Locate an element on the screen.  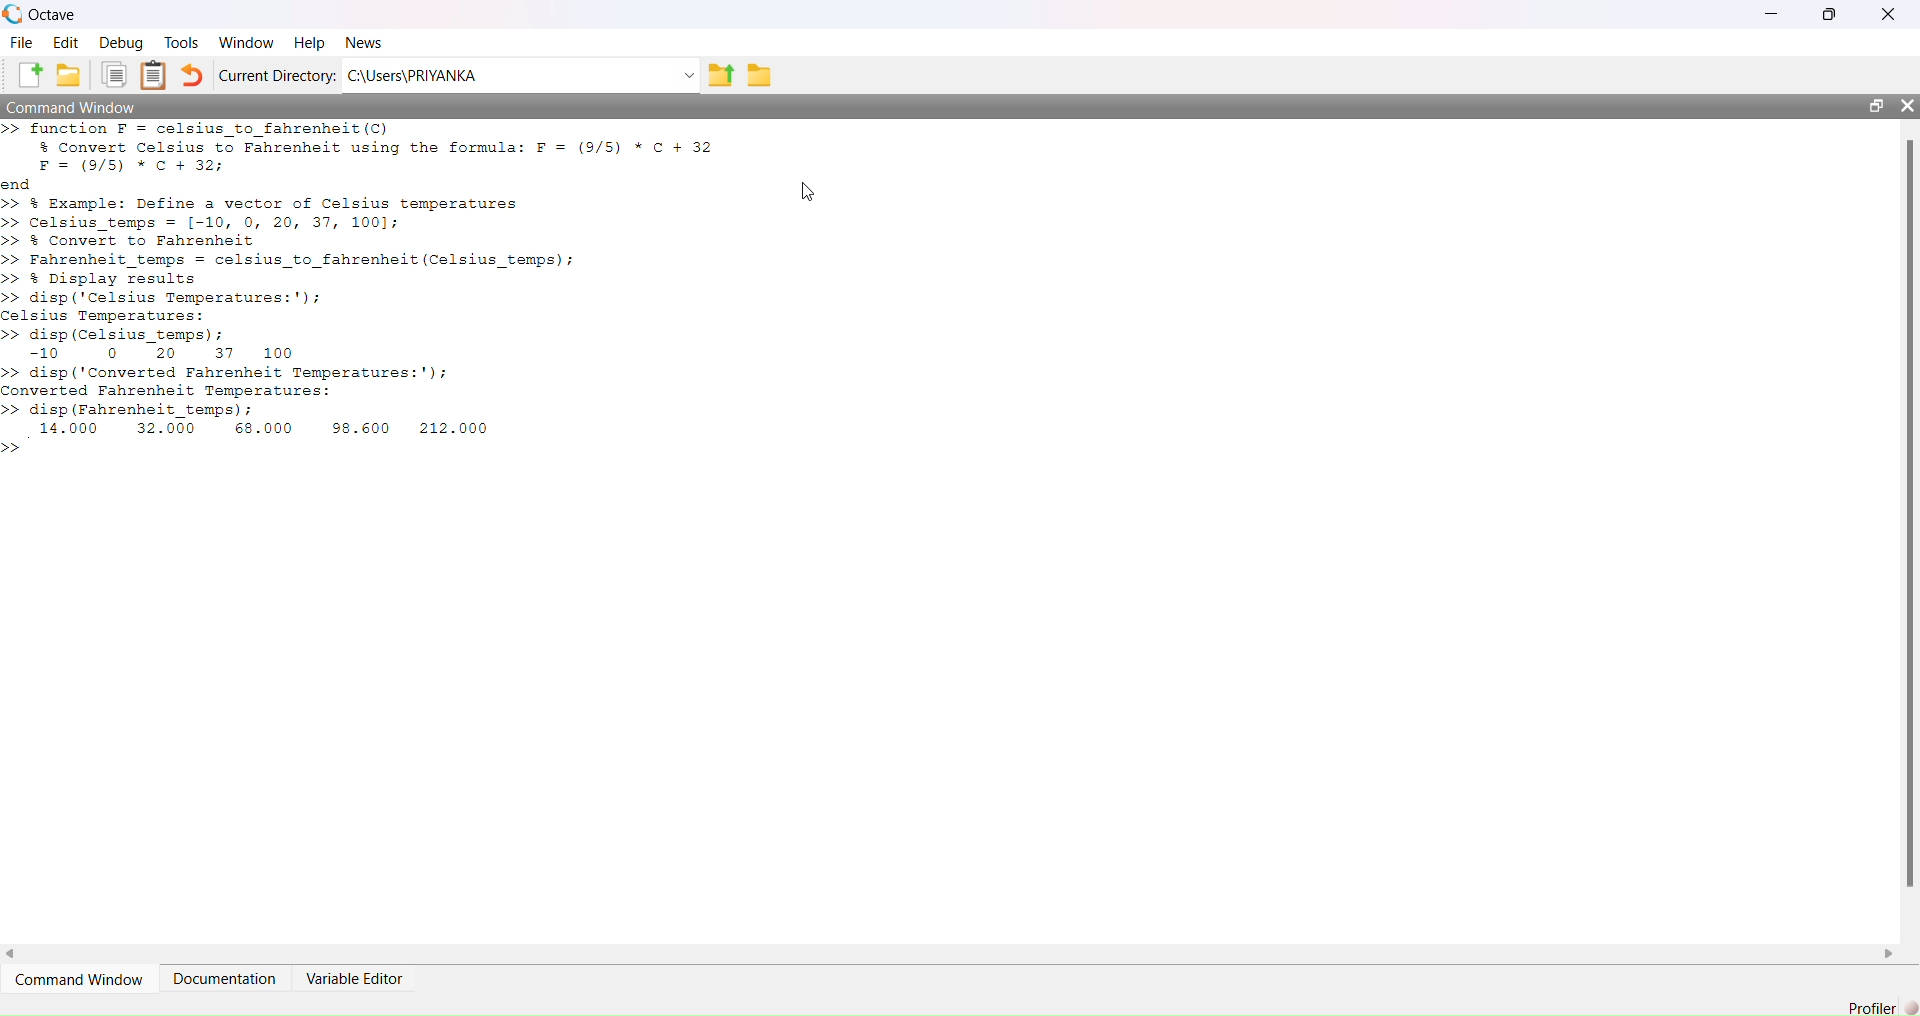
restore is located at coordinates (1828, 14).